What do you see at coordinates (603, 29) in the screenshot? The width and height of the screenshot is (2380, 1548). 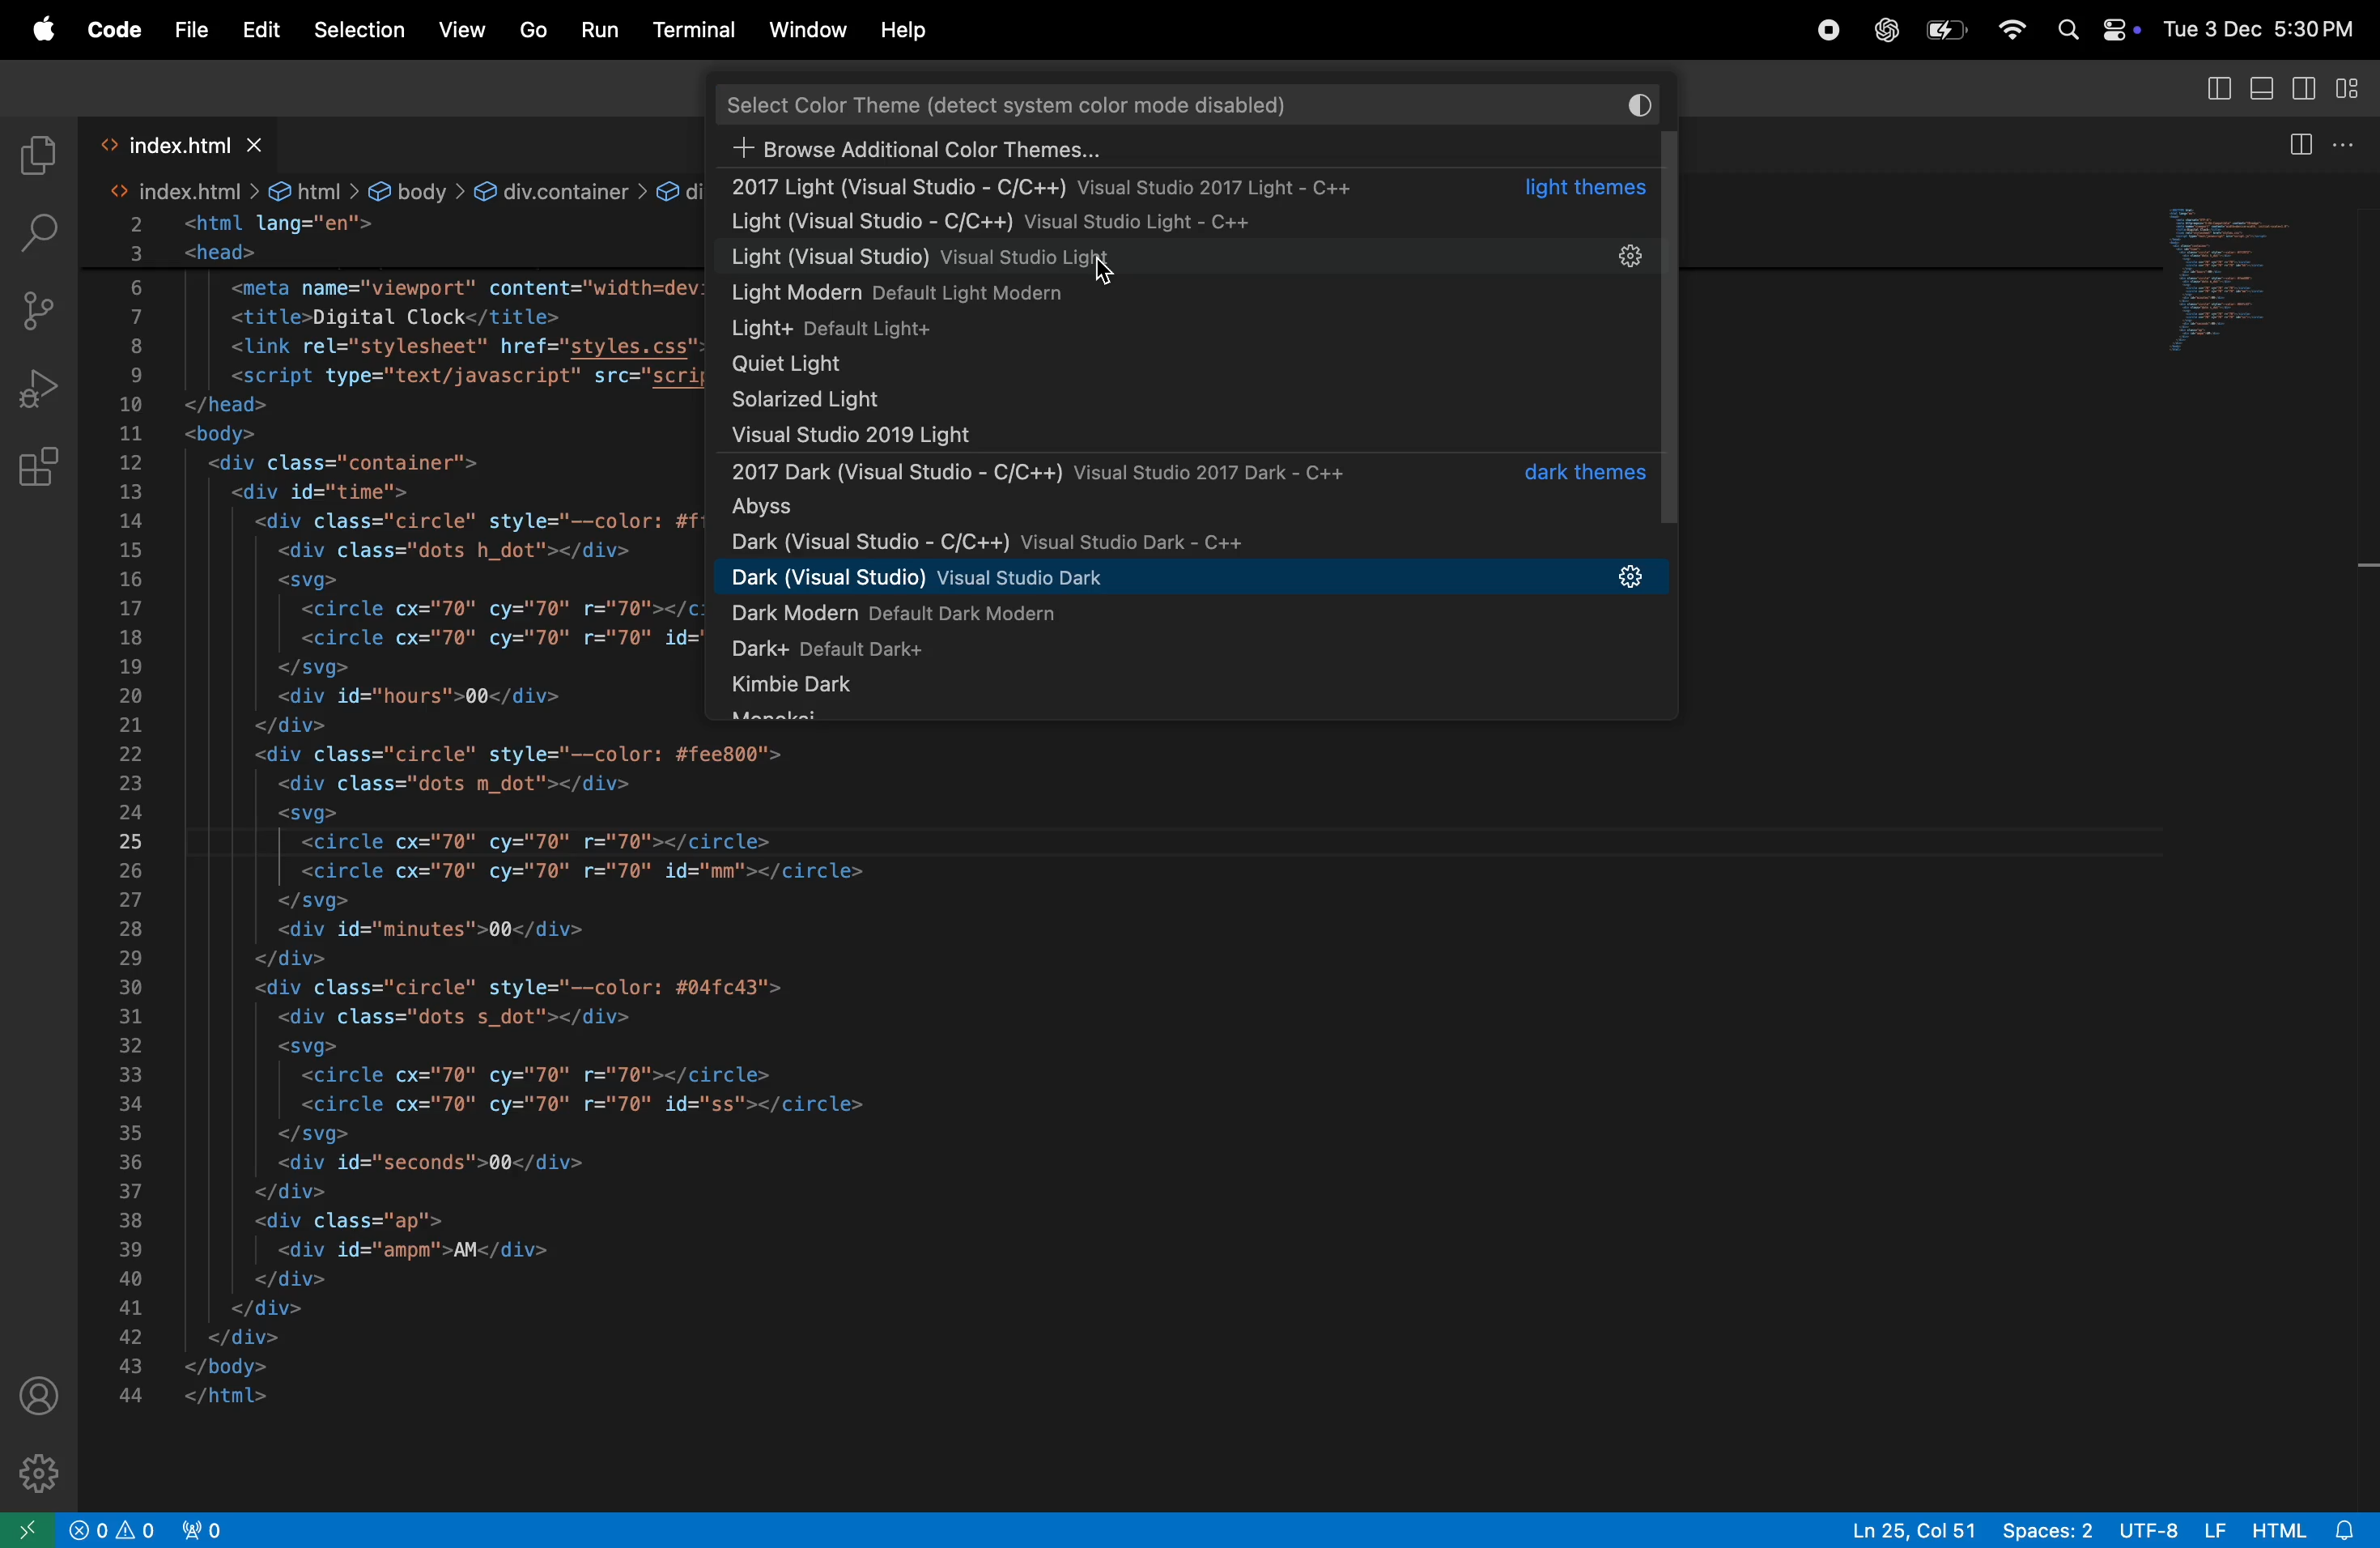 I see `run` at bounding box center [603, 29].